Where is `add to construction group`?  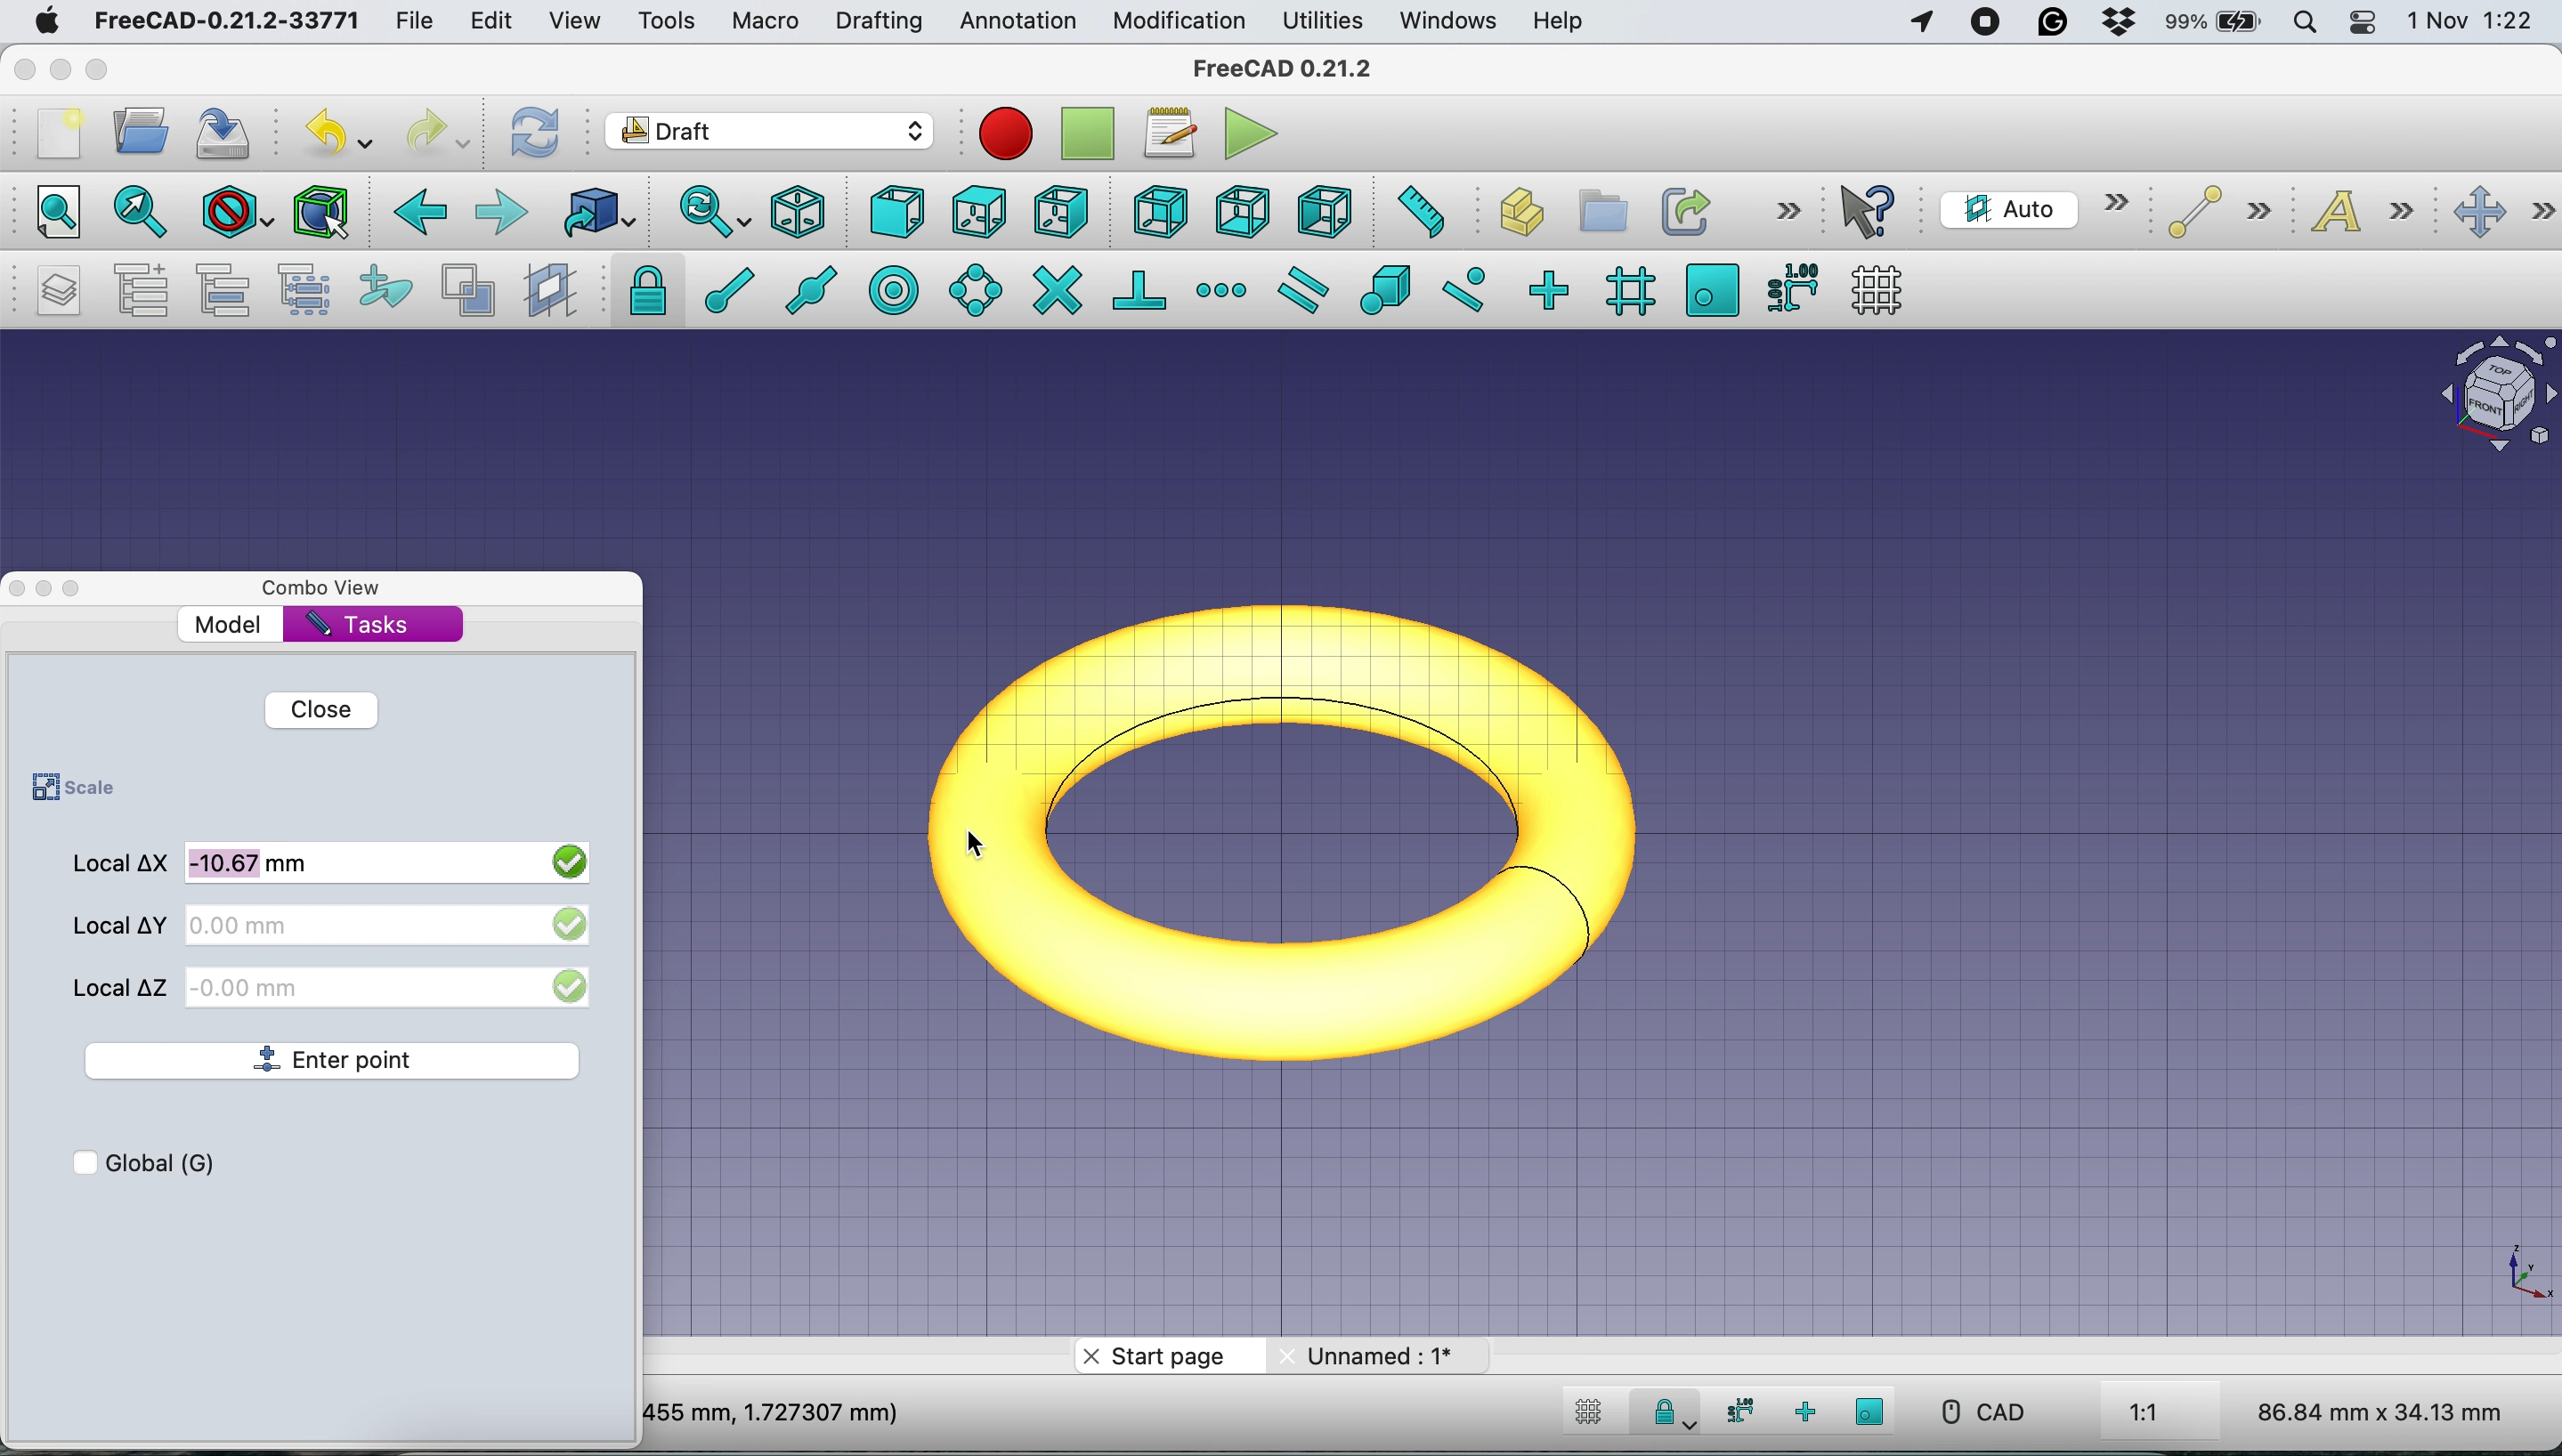 add to construction group is located at coordinates (378, 290).